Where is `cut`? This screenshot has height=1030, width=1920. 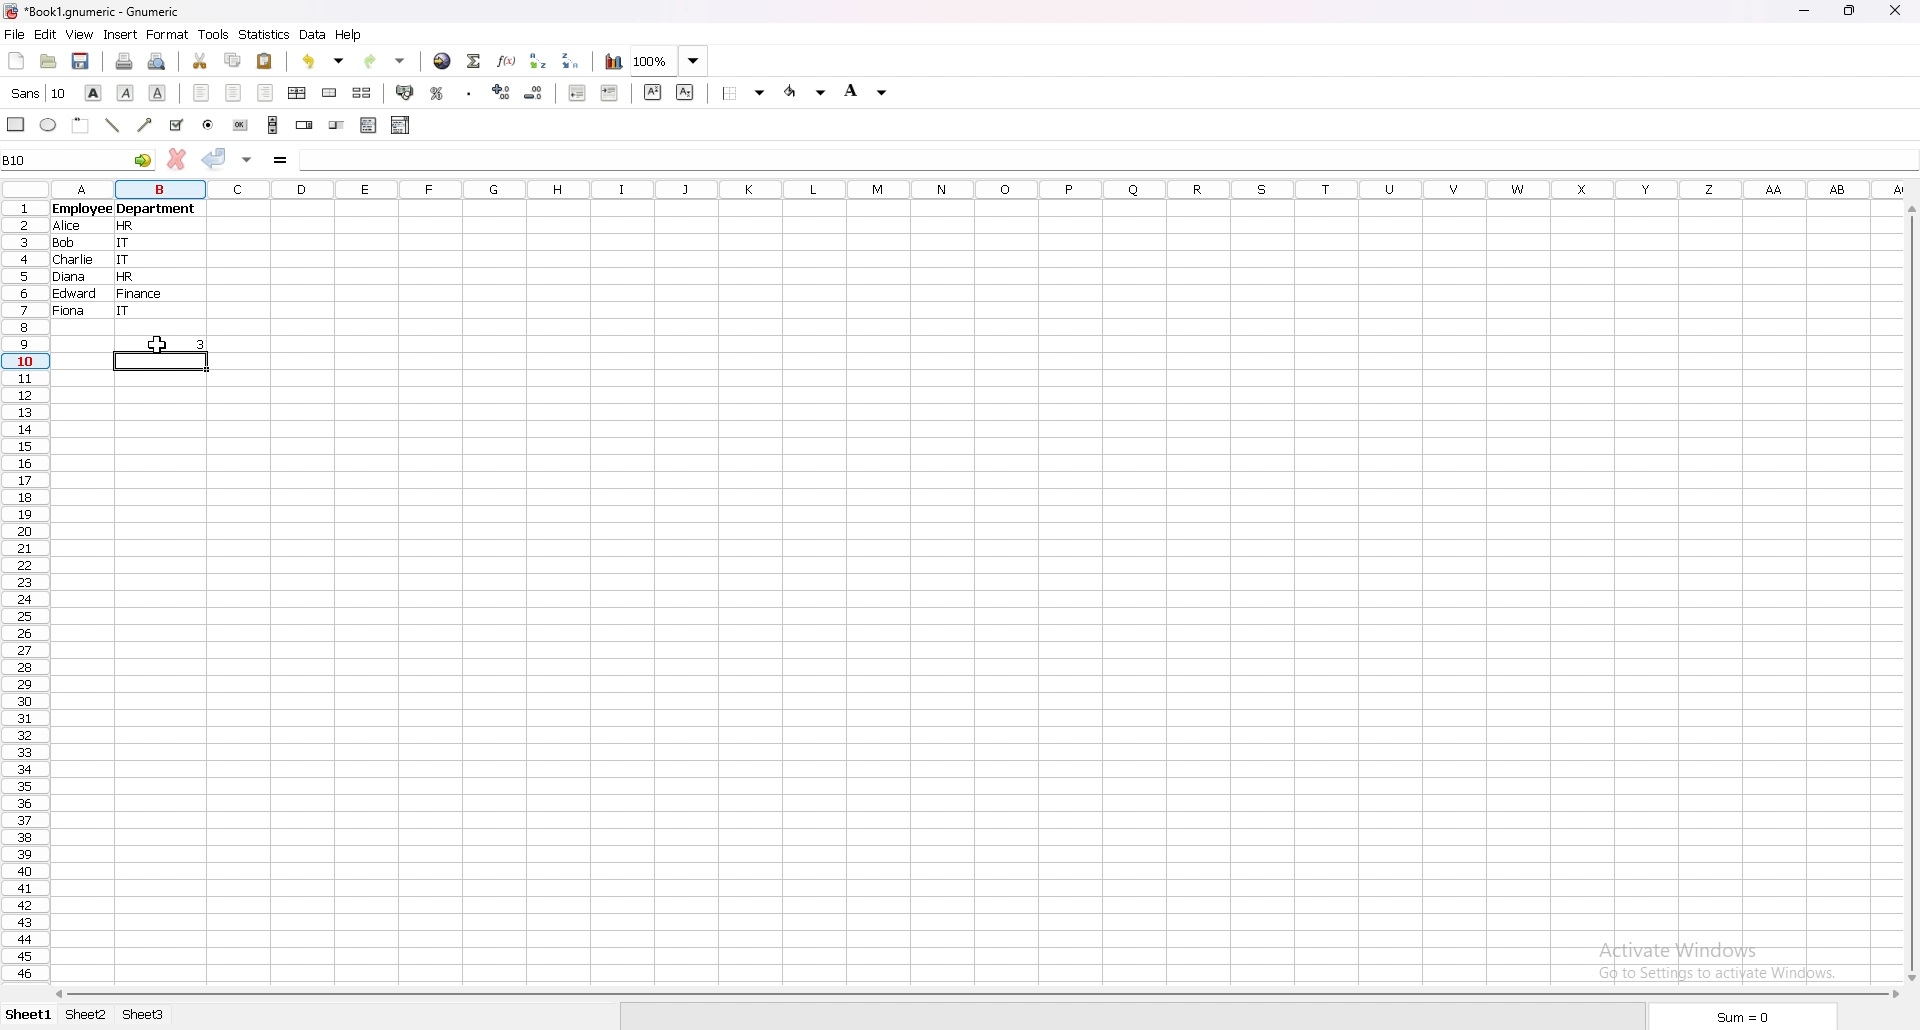
cut is located at coordinates (200, 60).